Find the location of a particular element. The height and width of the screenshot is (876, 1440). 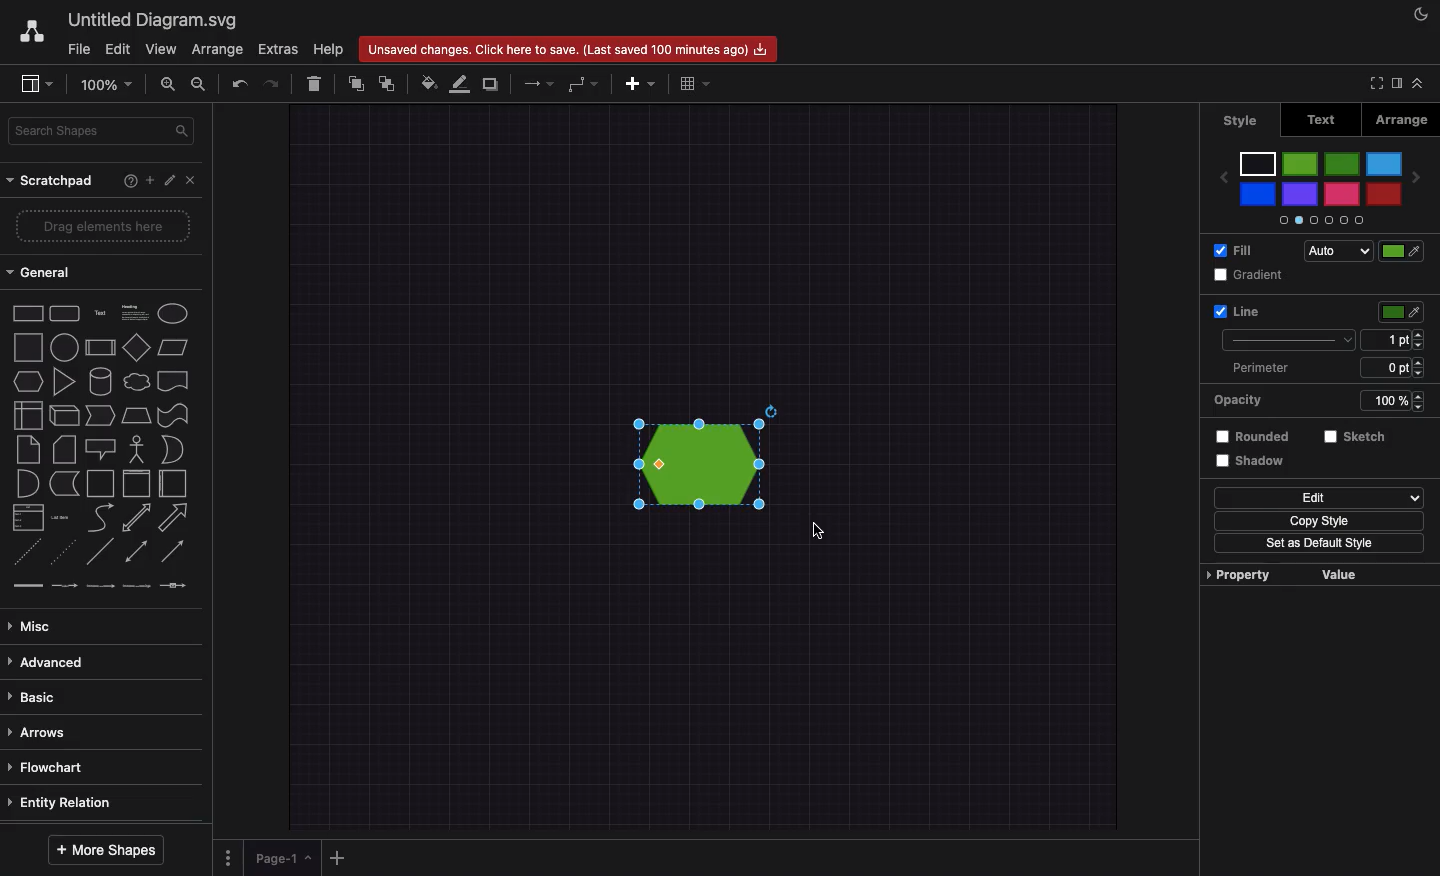

Search shapes is located at coordinates (104, 131).